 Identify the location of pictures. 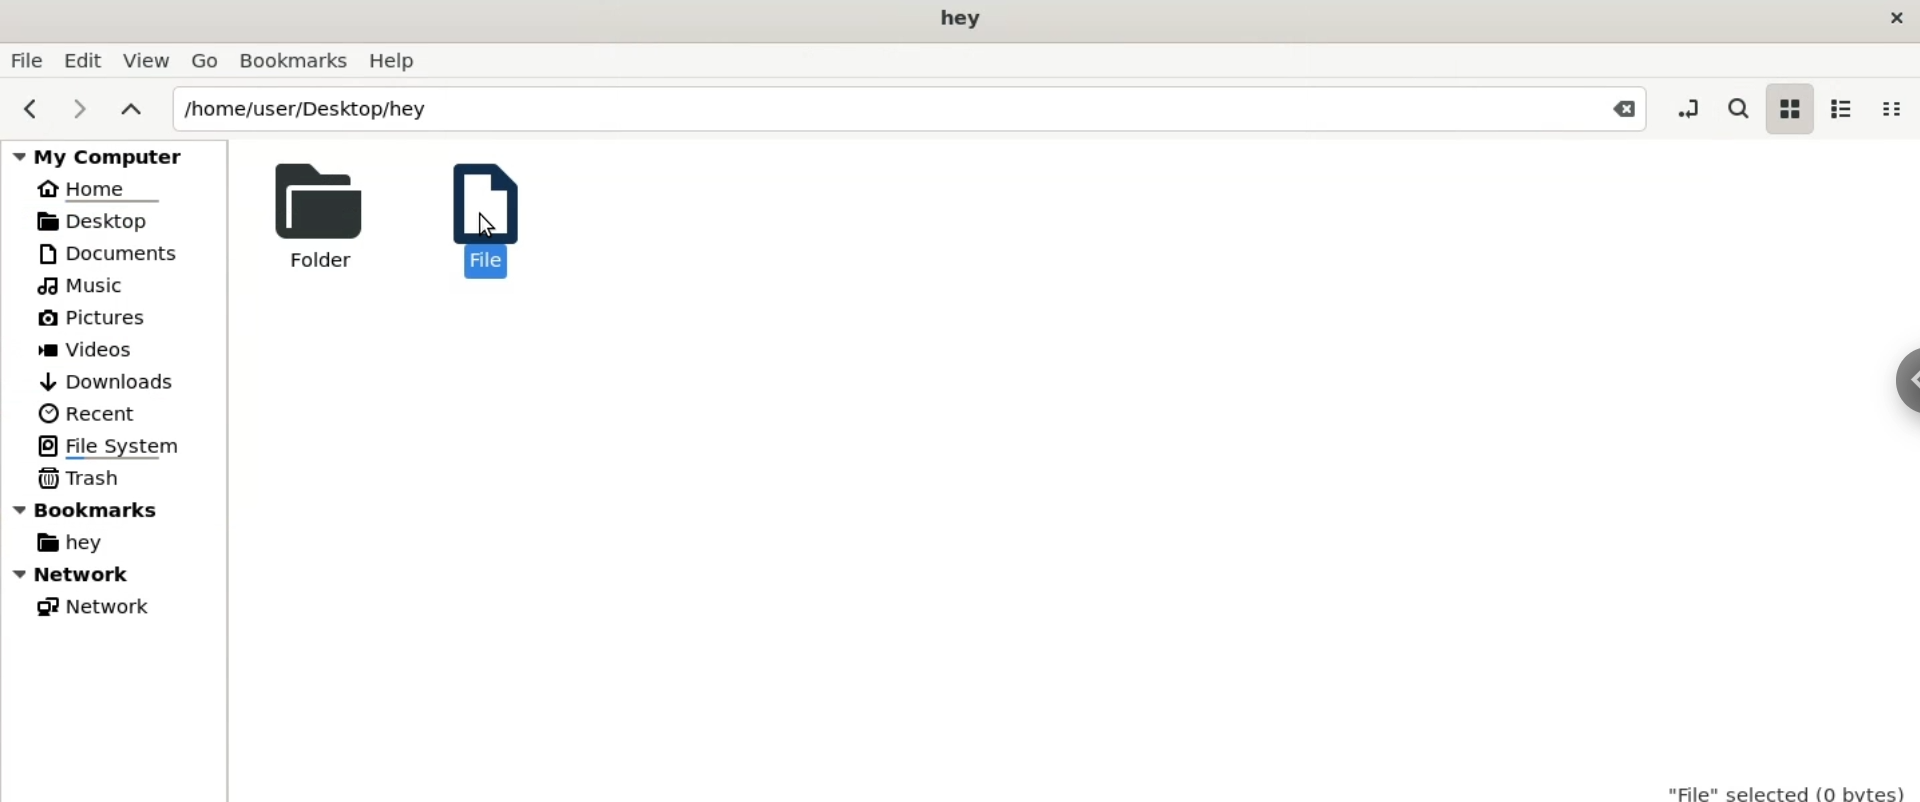
(93, 319).